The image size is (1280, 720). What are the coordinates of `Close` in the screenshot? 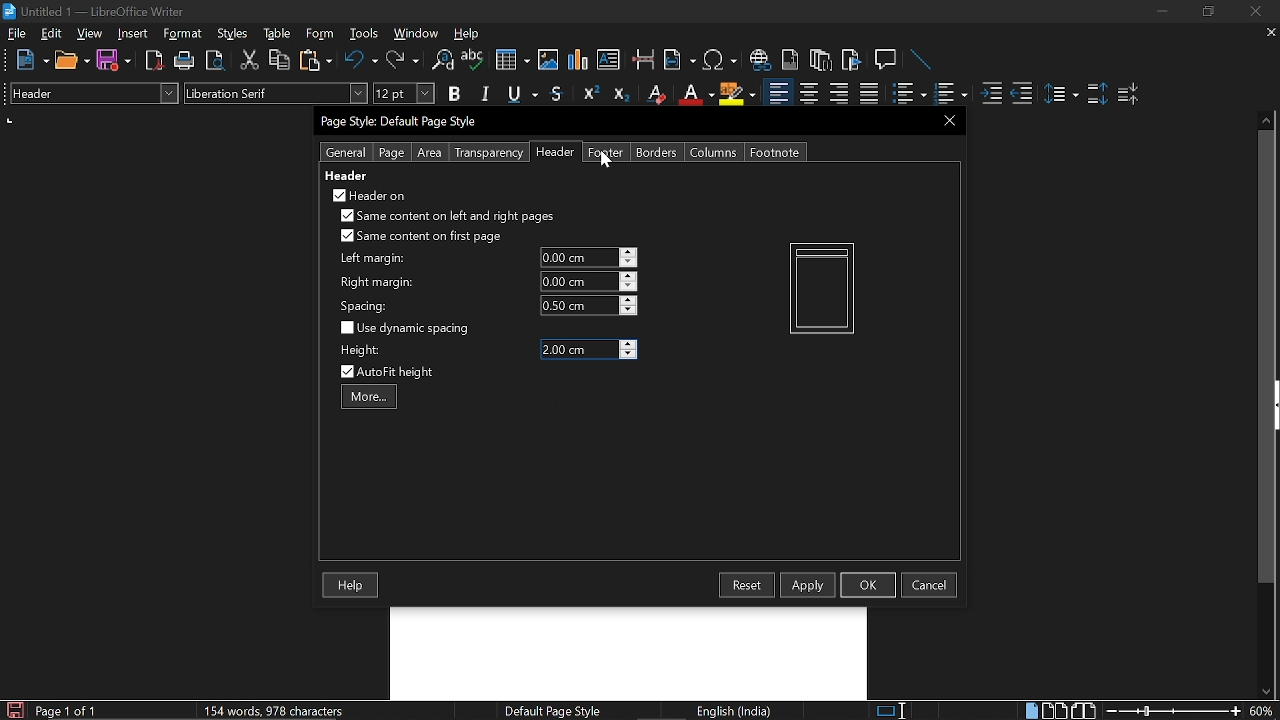 It's located at (1254, 12).